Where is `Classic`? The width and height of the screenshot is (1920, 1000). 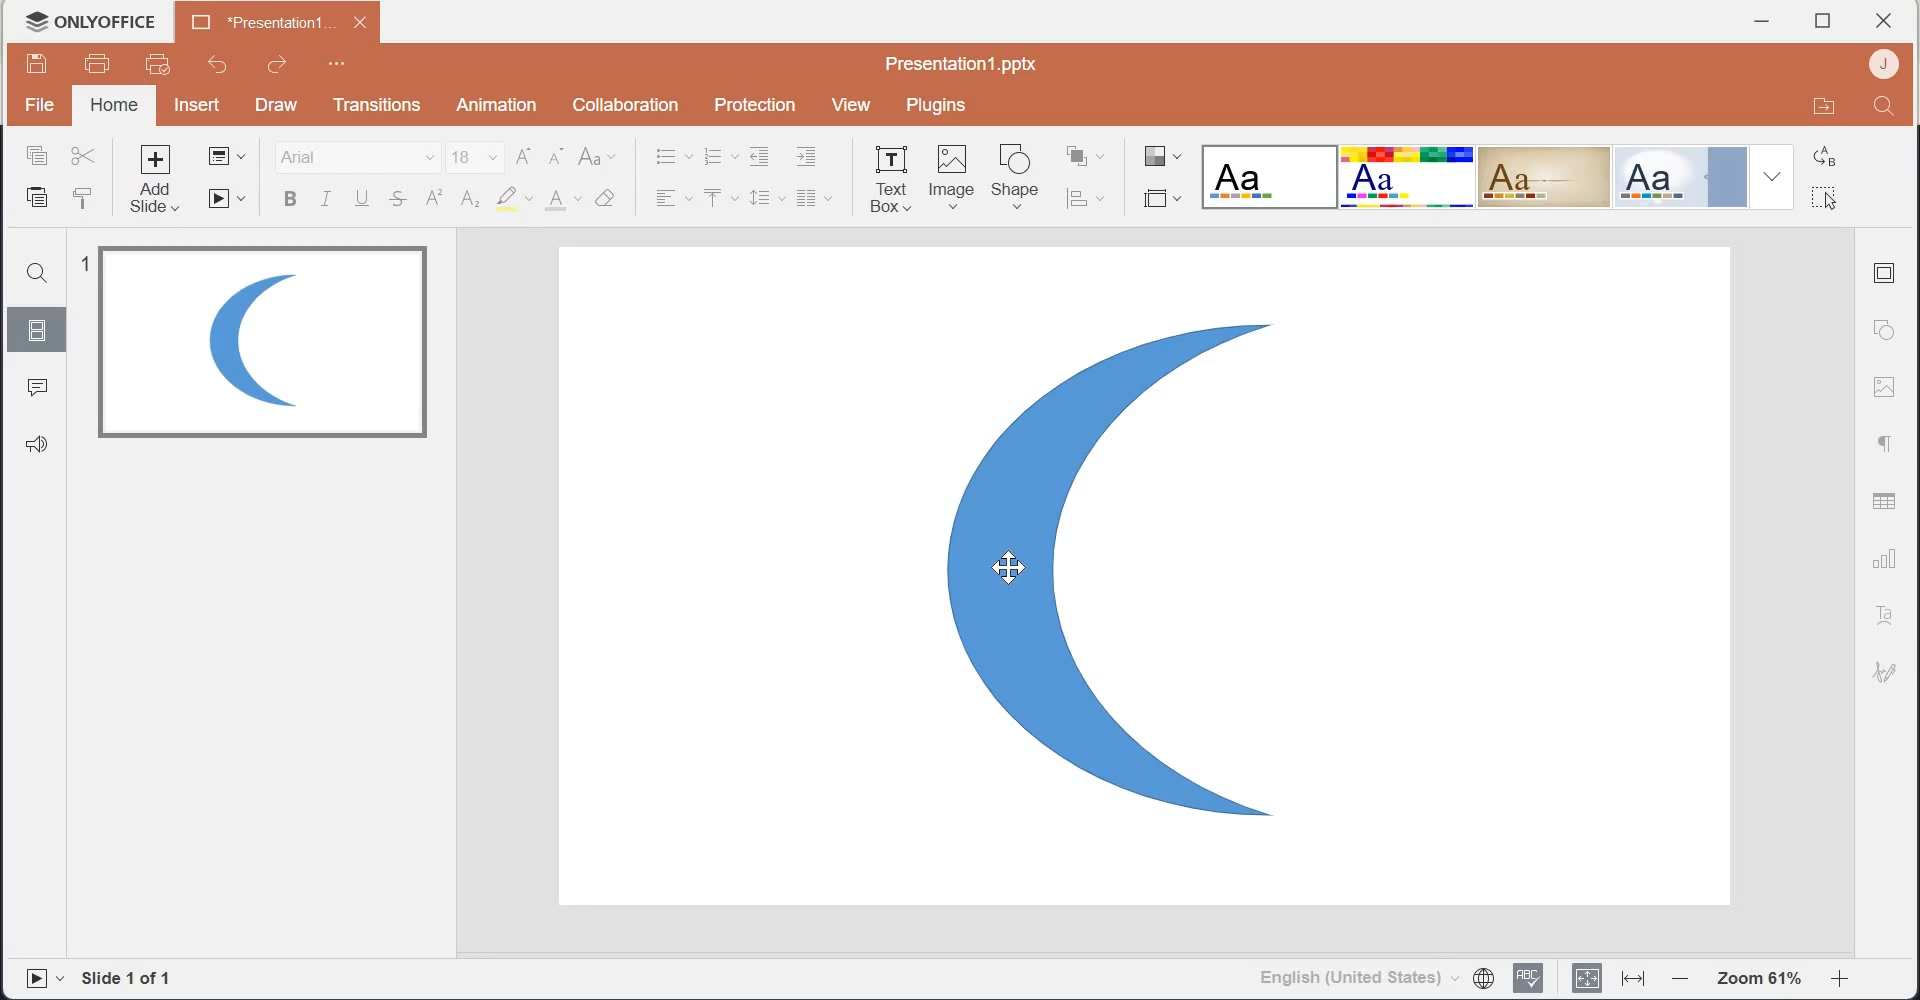
Classic is located at coordinates (1546, 177).